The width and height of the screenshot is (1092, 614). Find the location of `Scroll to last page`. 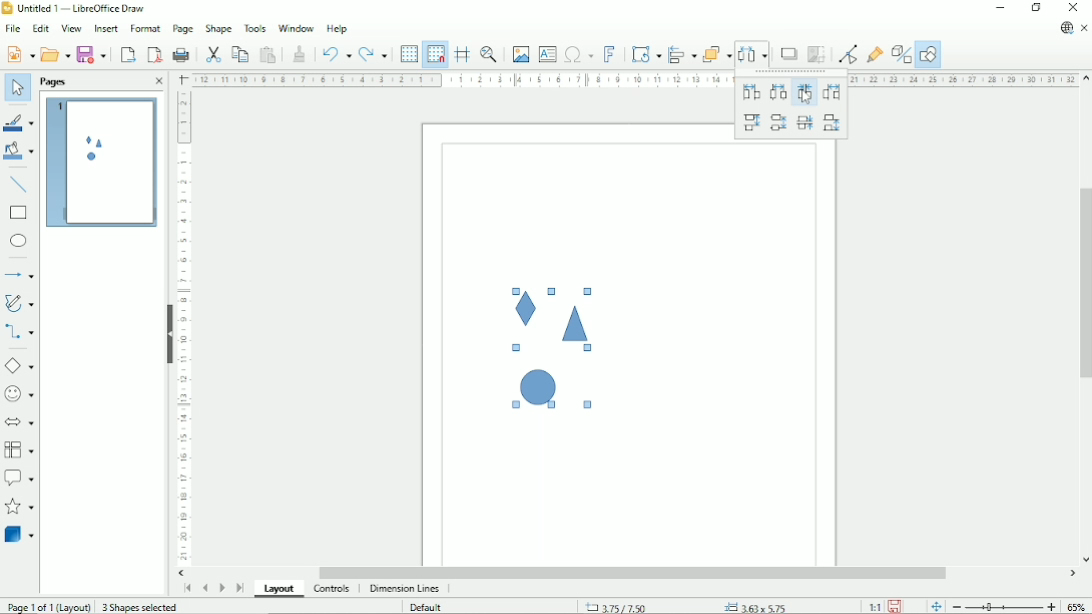

Scroll to last page is located at coordinates (240, 588).